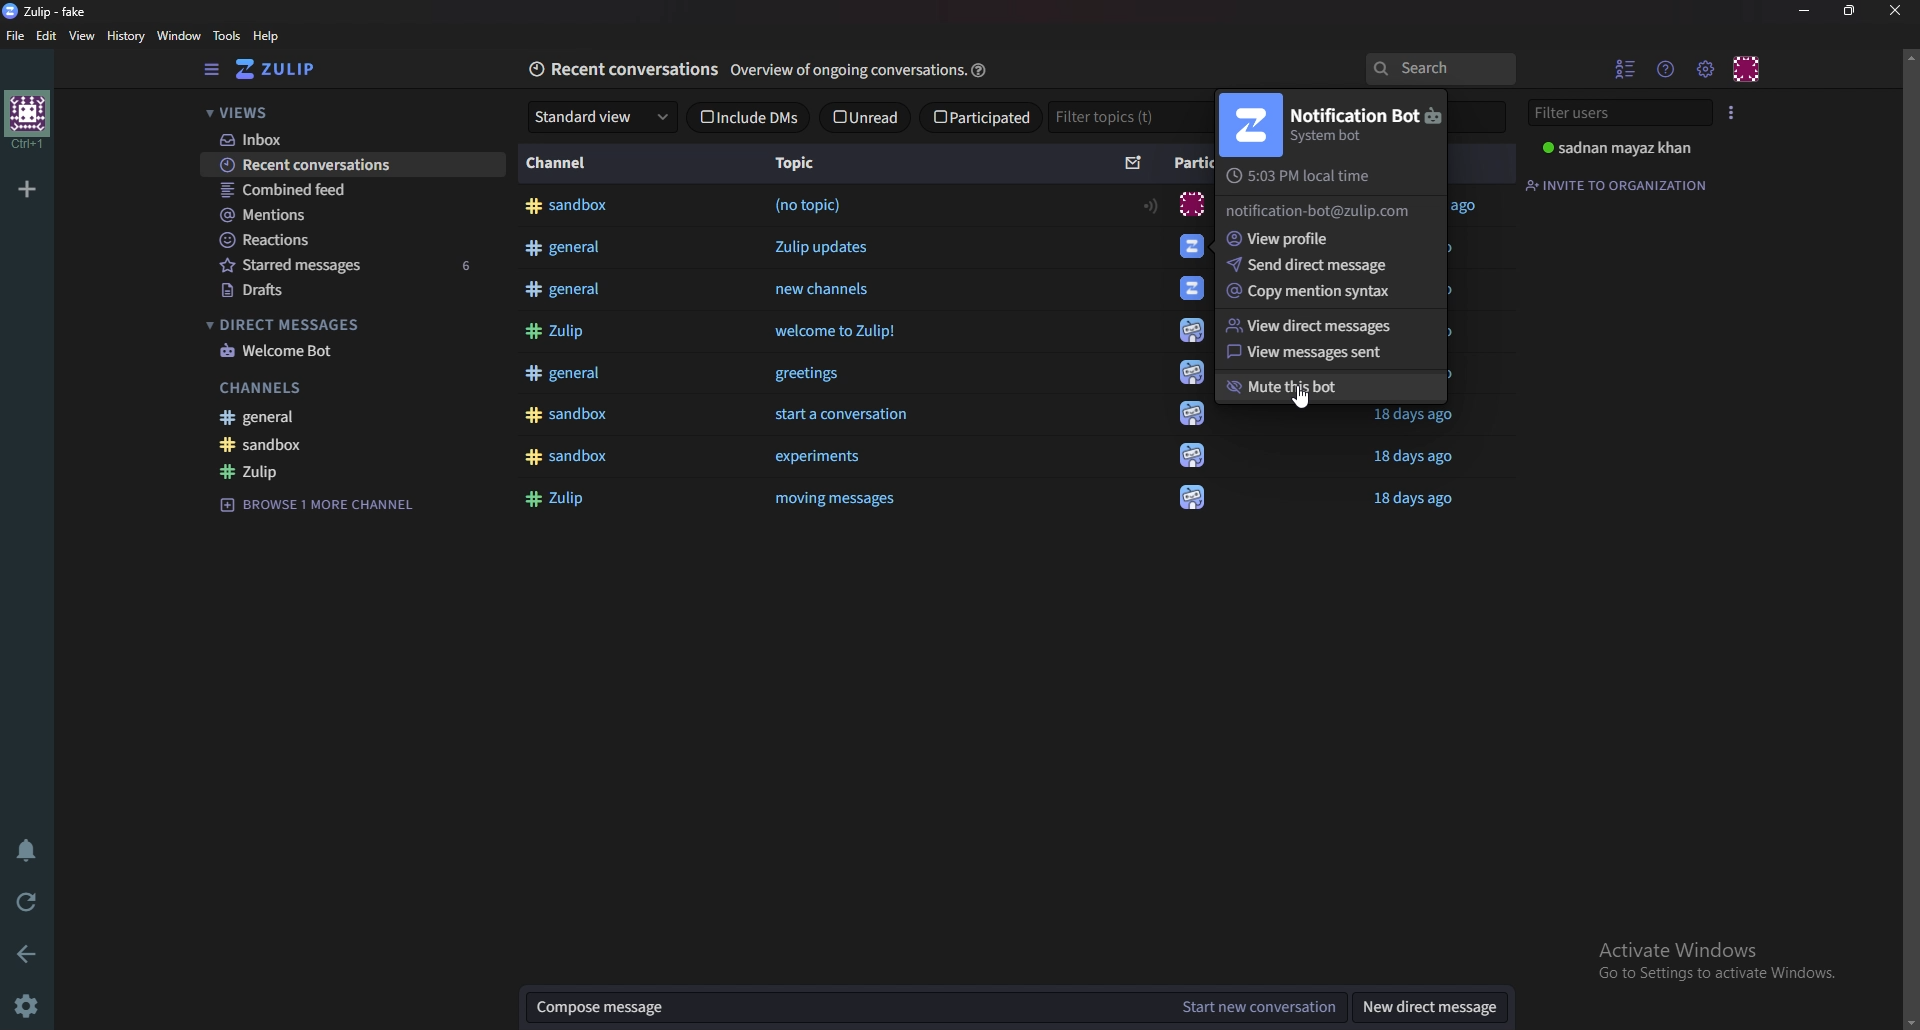  What do you see at coordinates (569, 207) in the screenshot?
I see `#sandbox` at bounding box center [569, 207].